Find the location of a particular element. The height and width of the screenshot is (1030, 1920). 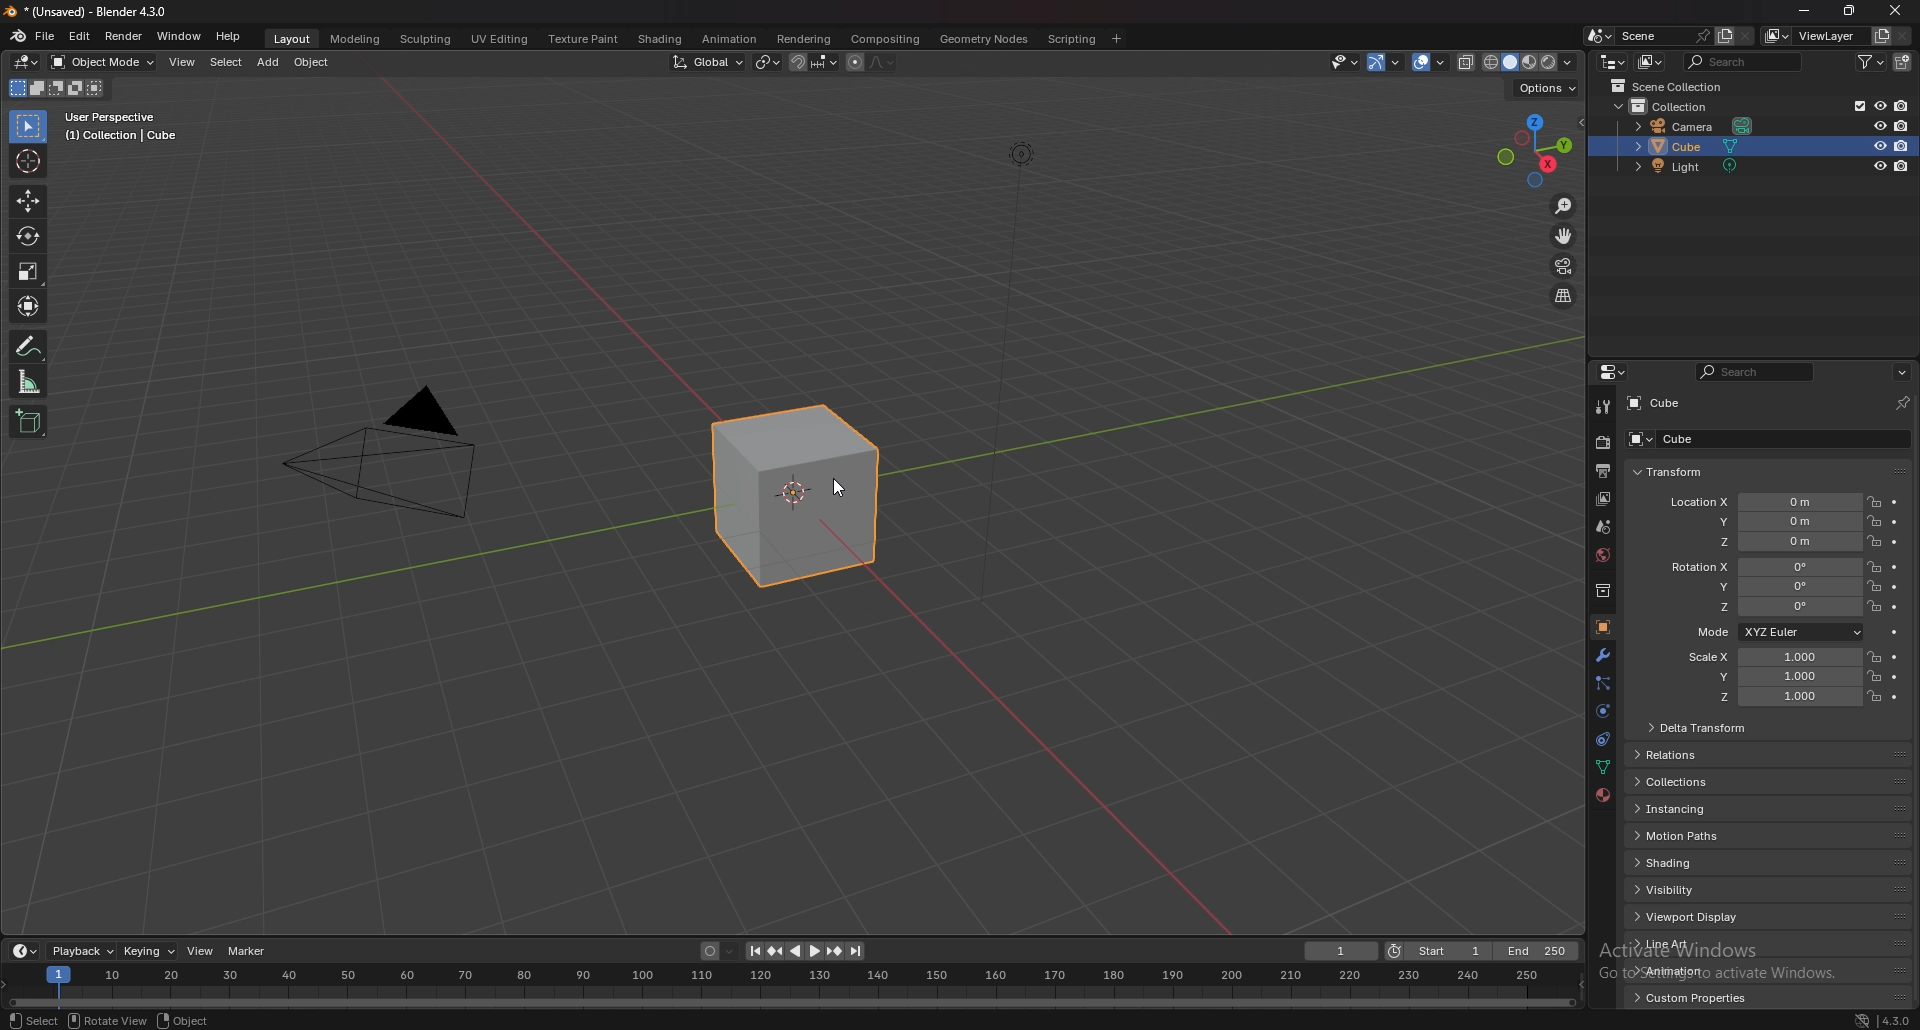

help is located at coordinates (229, 37).